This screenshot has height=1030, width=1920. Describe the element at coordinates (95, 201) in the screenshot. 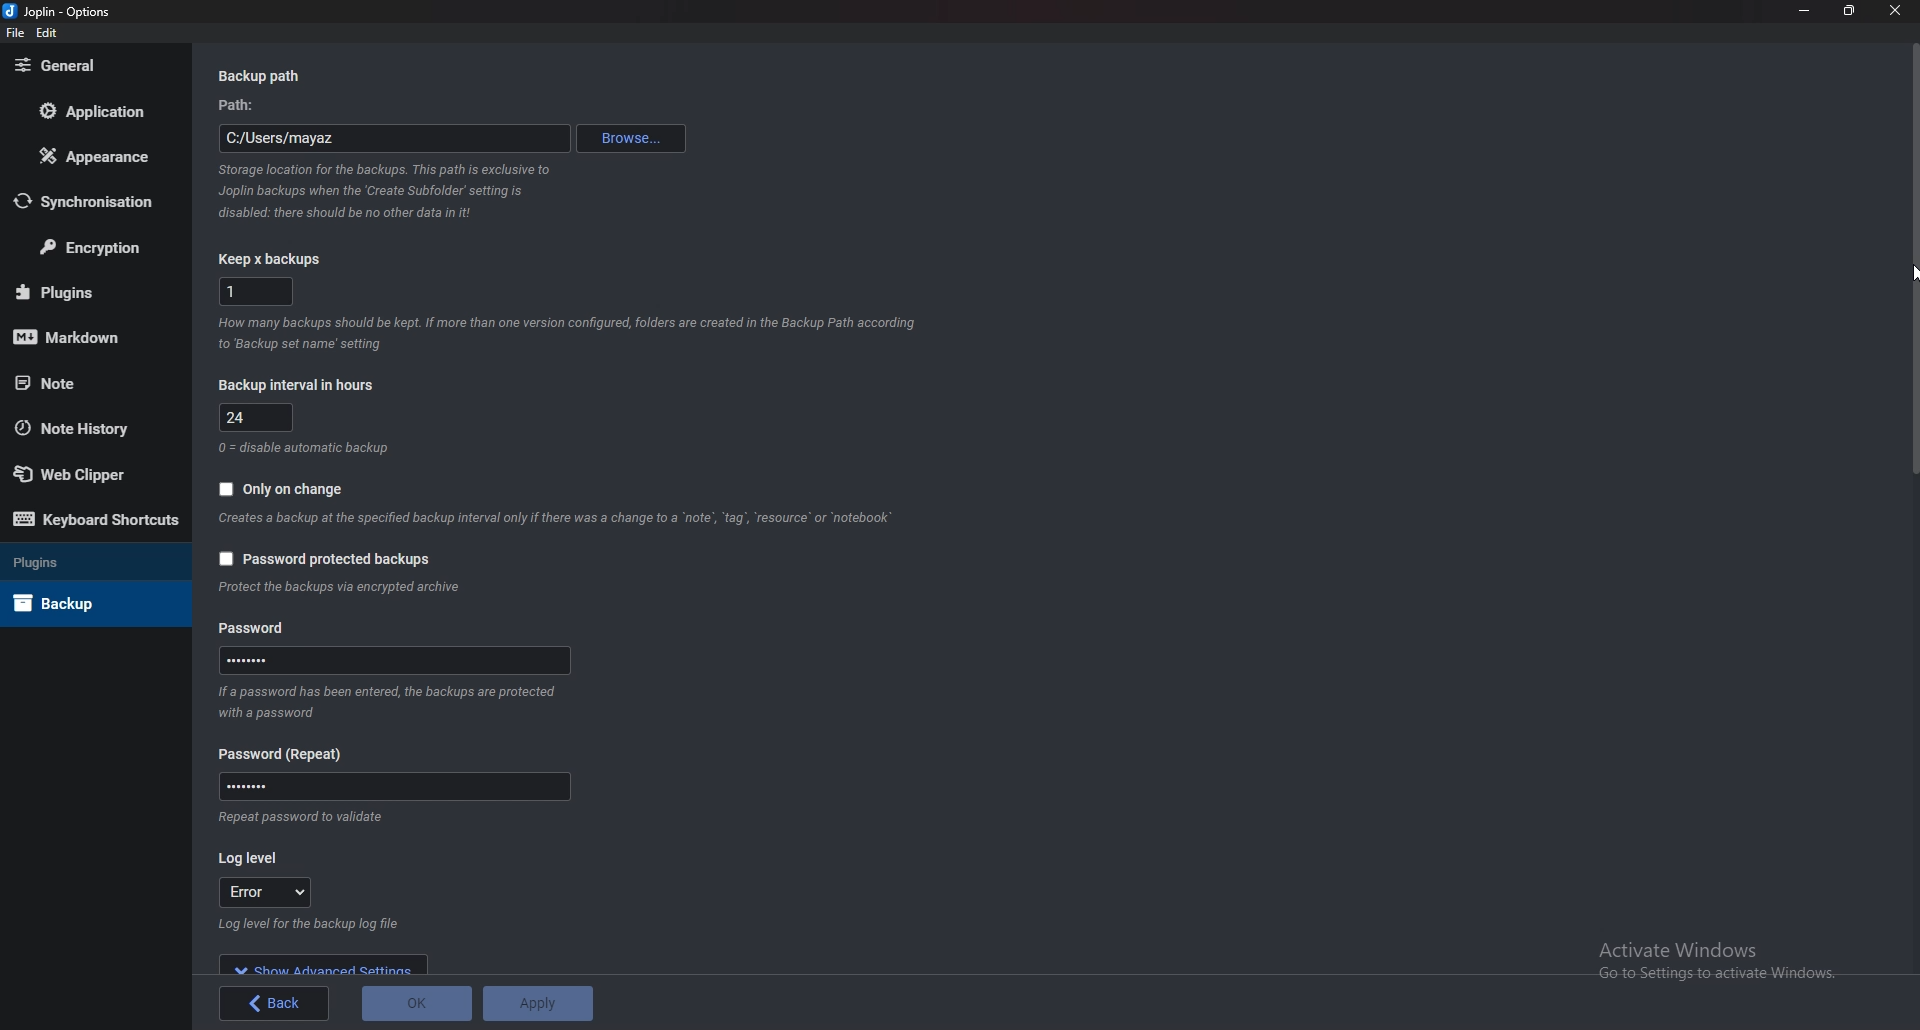

I see `Synchronization` at that location.